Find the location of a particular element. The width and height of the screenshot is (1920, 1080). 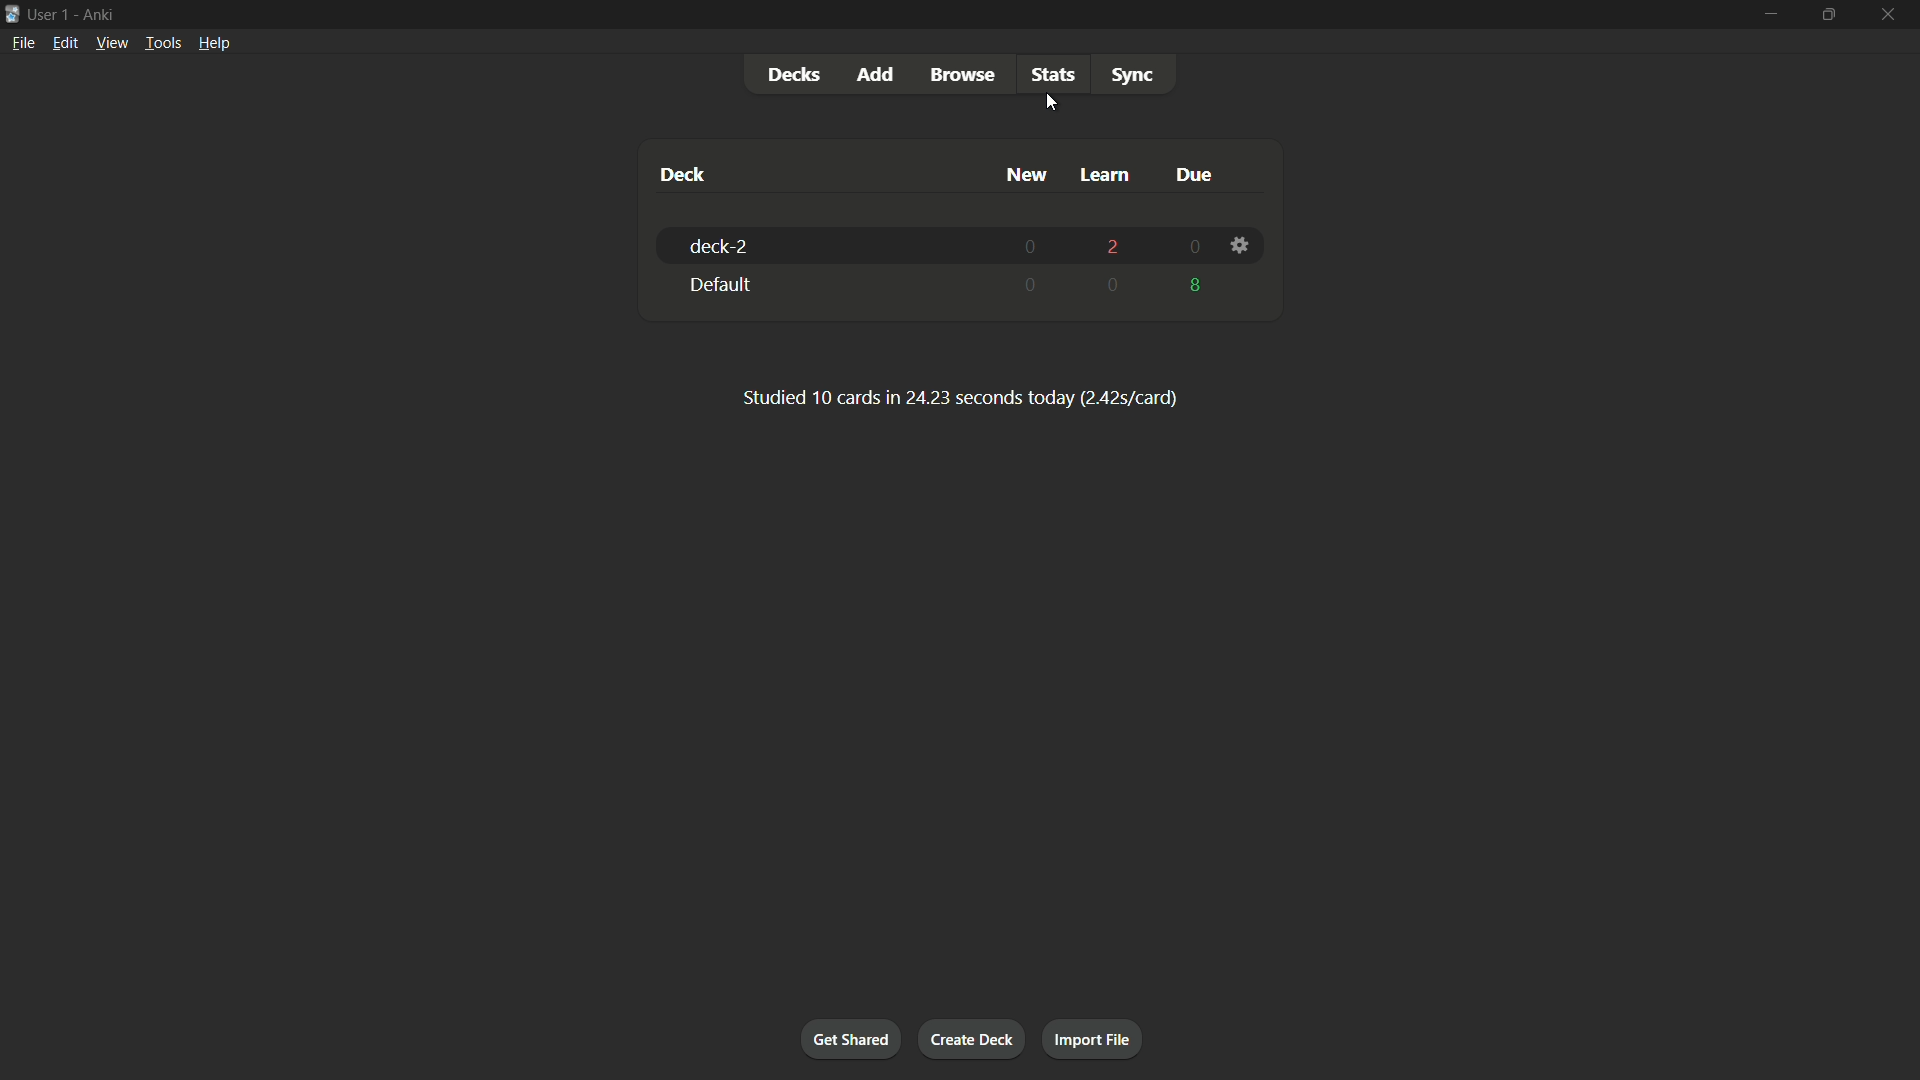

2 is located at coordinates (1113, 246).